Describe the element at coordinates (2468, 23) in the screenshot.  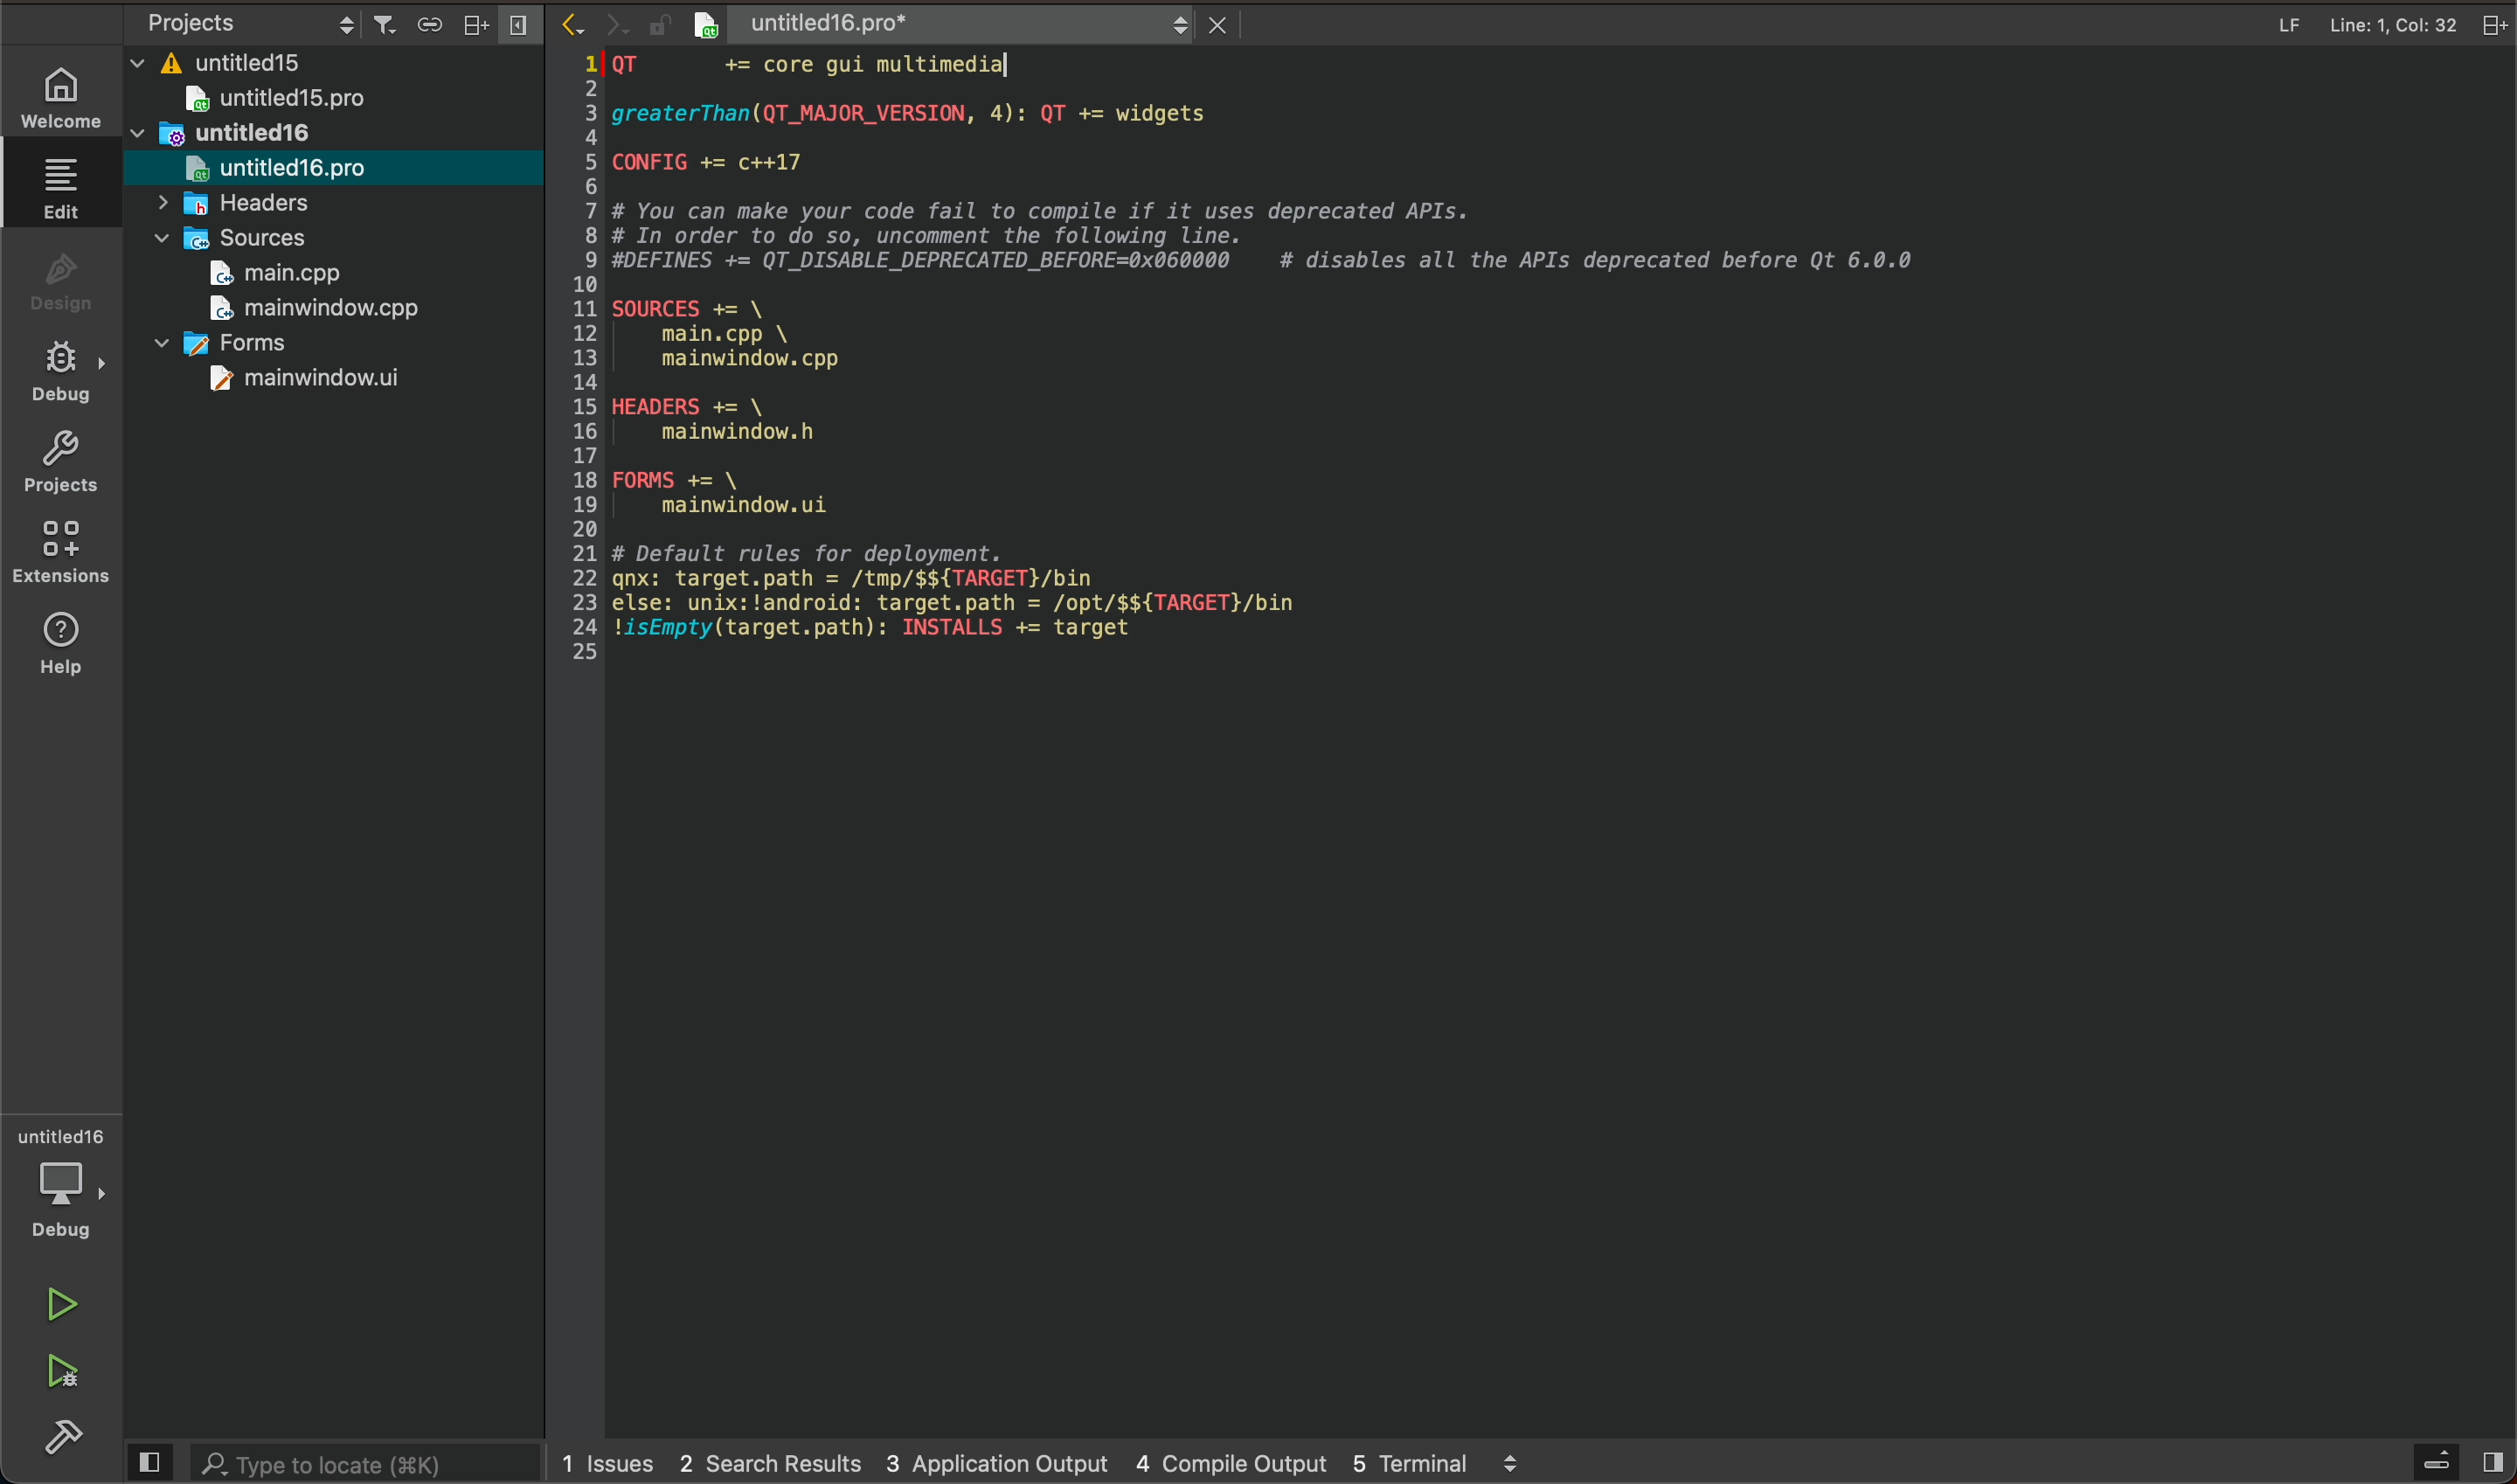
I see `` at that location.